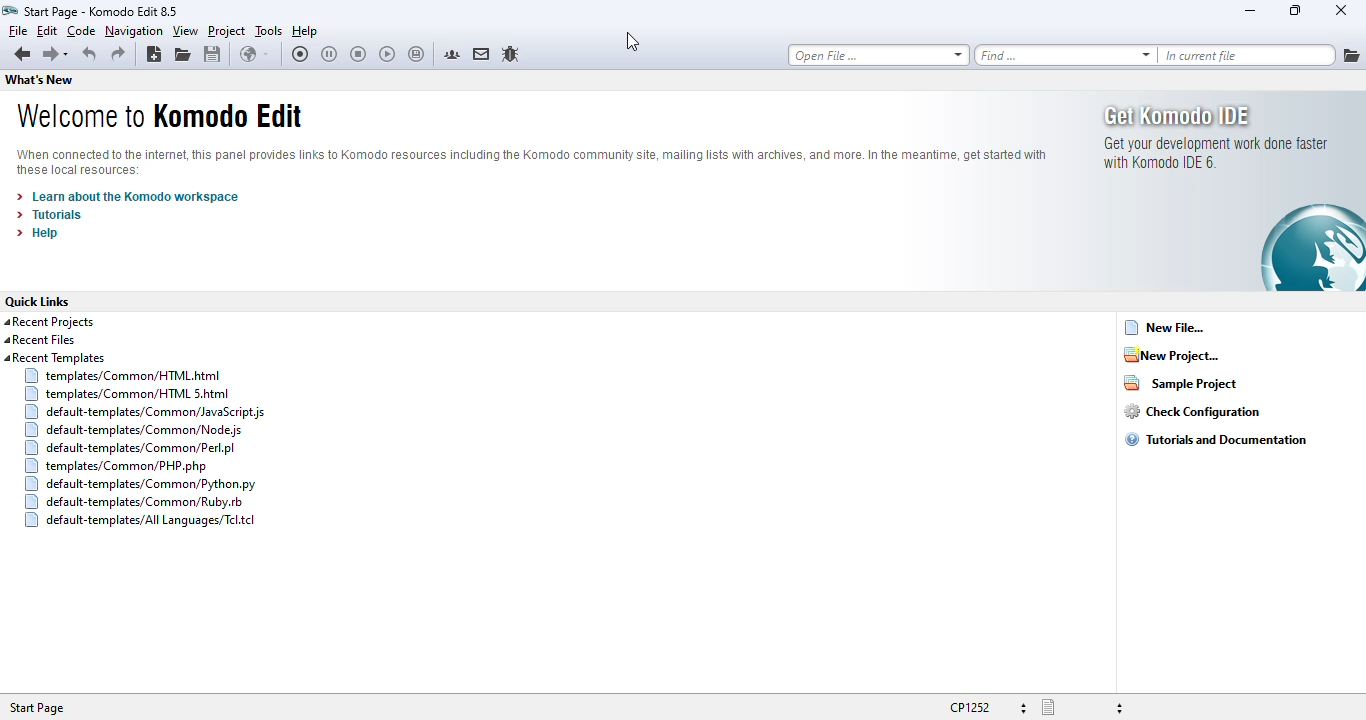 The height and width of the screenshot is (720, 1366). Describe the element at coordinates (38, 233) in the screenshot. I see `help` at that location.